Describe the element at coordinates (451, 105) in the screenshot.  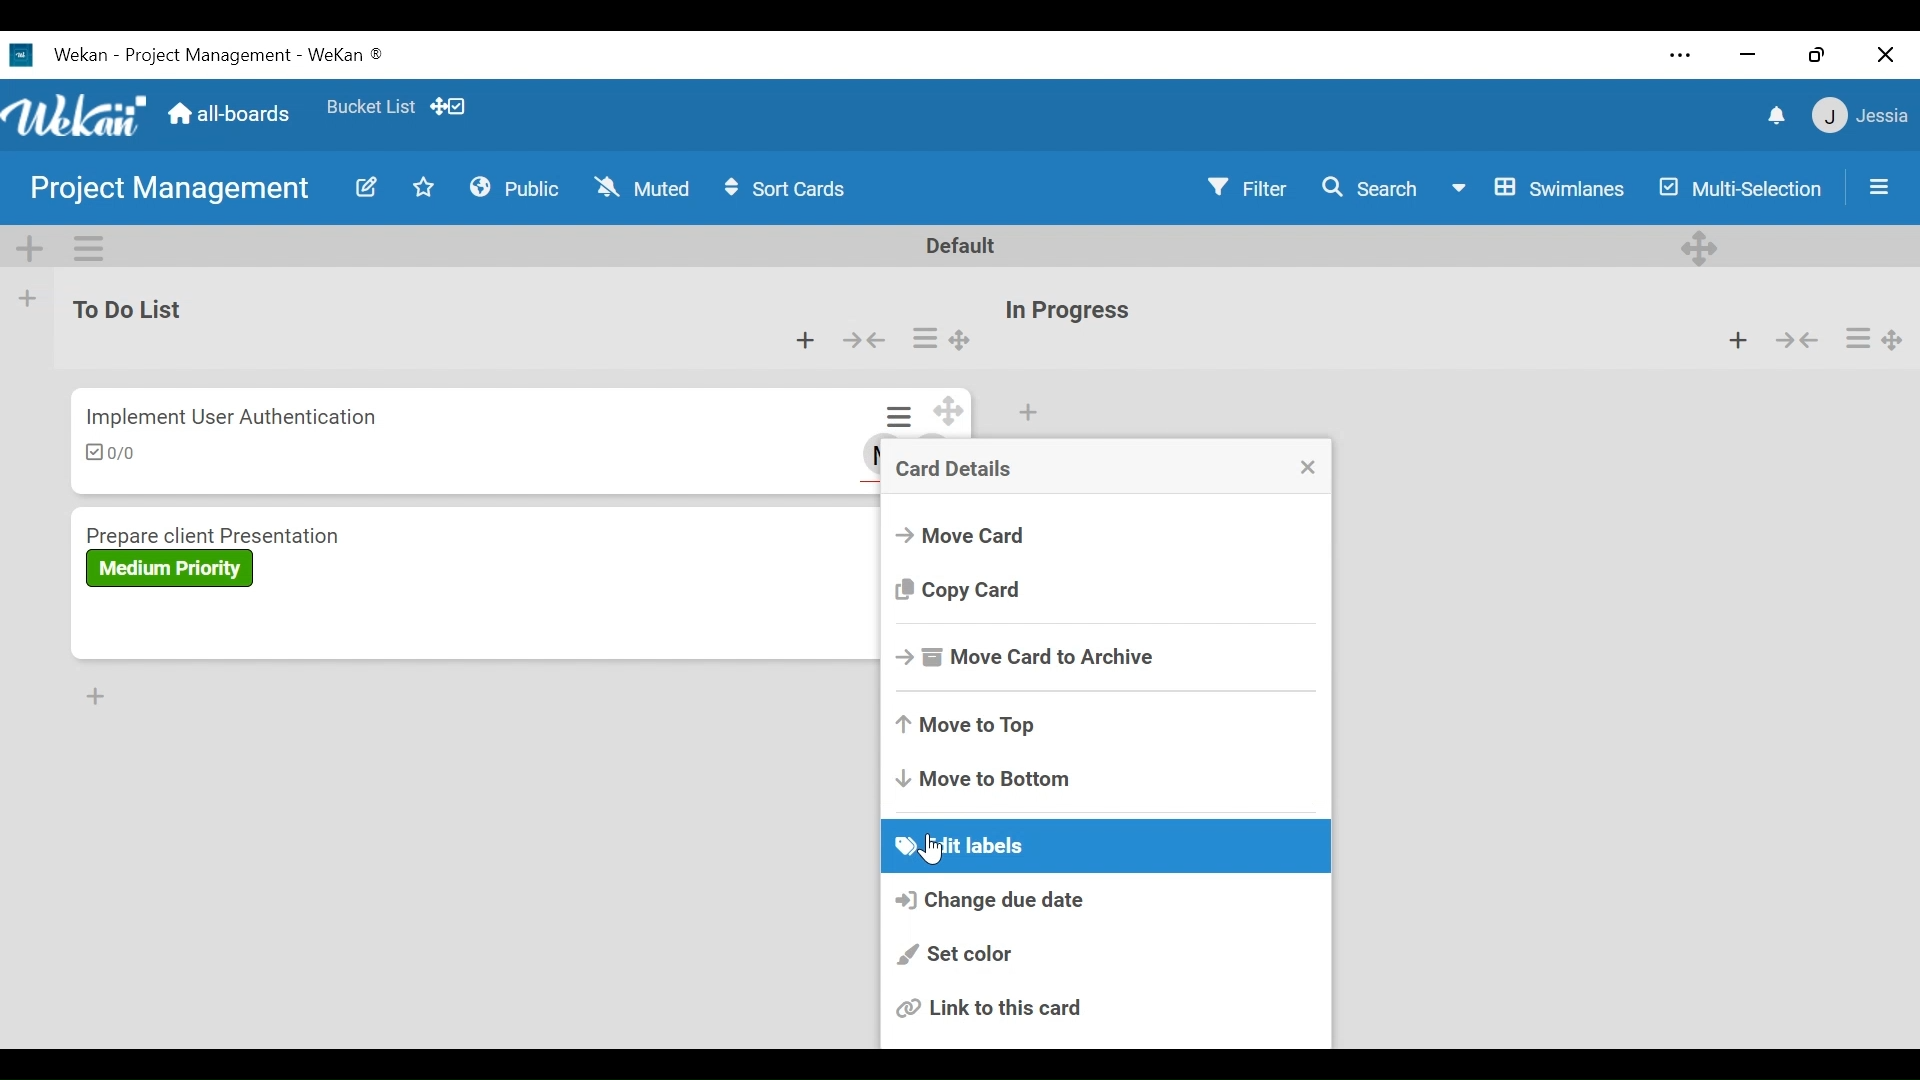
I see `Show desktop drag handles` at that location.